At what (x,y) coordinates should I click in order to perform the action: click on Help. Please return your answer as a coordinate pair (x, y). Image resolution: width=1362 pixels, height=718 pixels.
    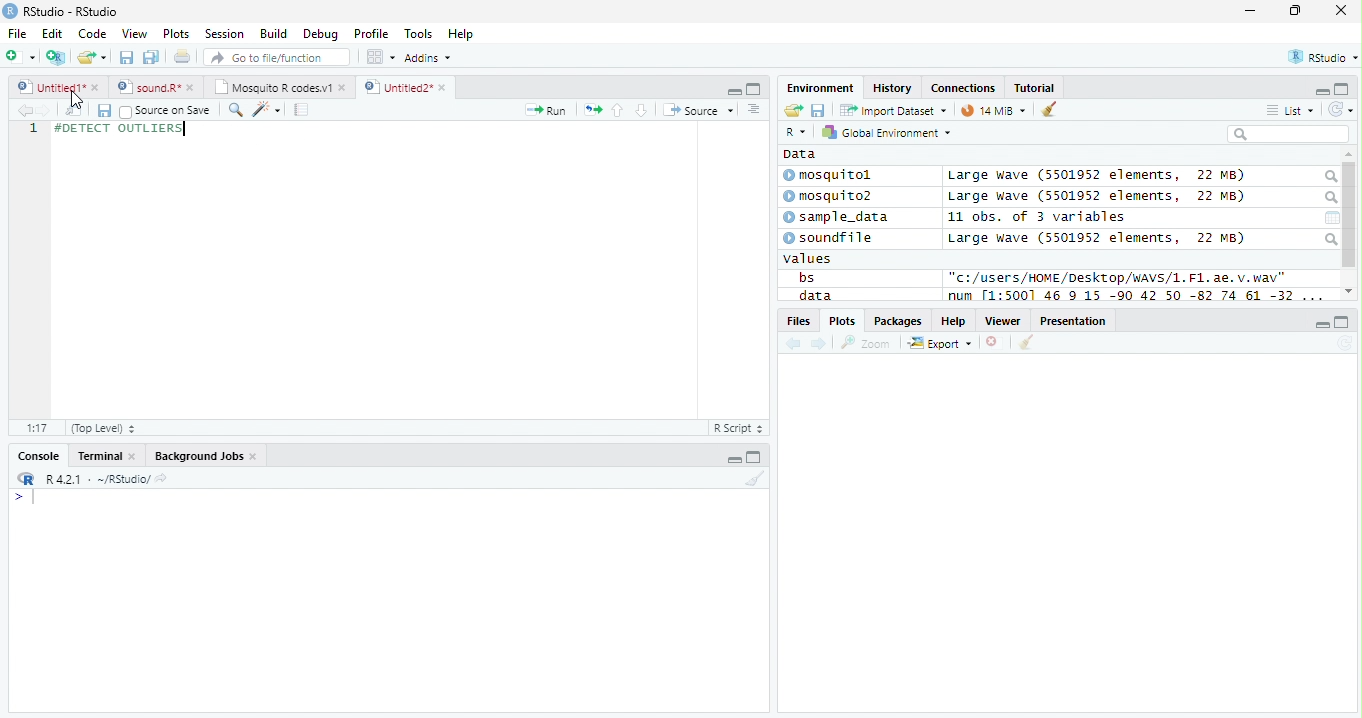
    Looking at the image, I should click on (463, 34).